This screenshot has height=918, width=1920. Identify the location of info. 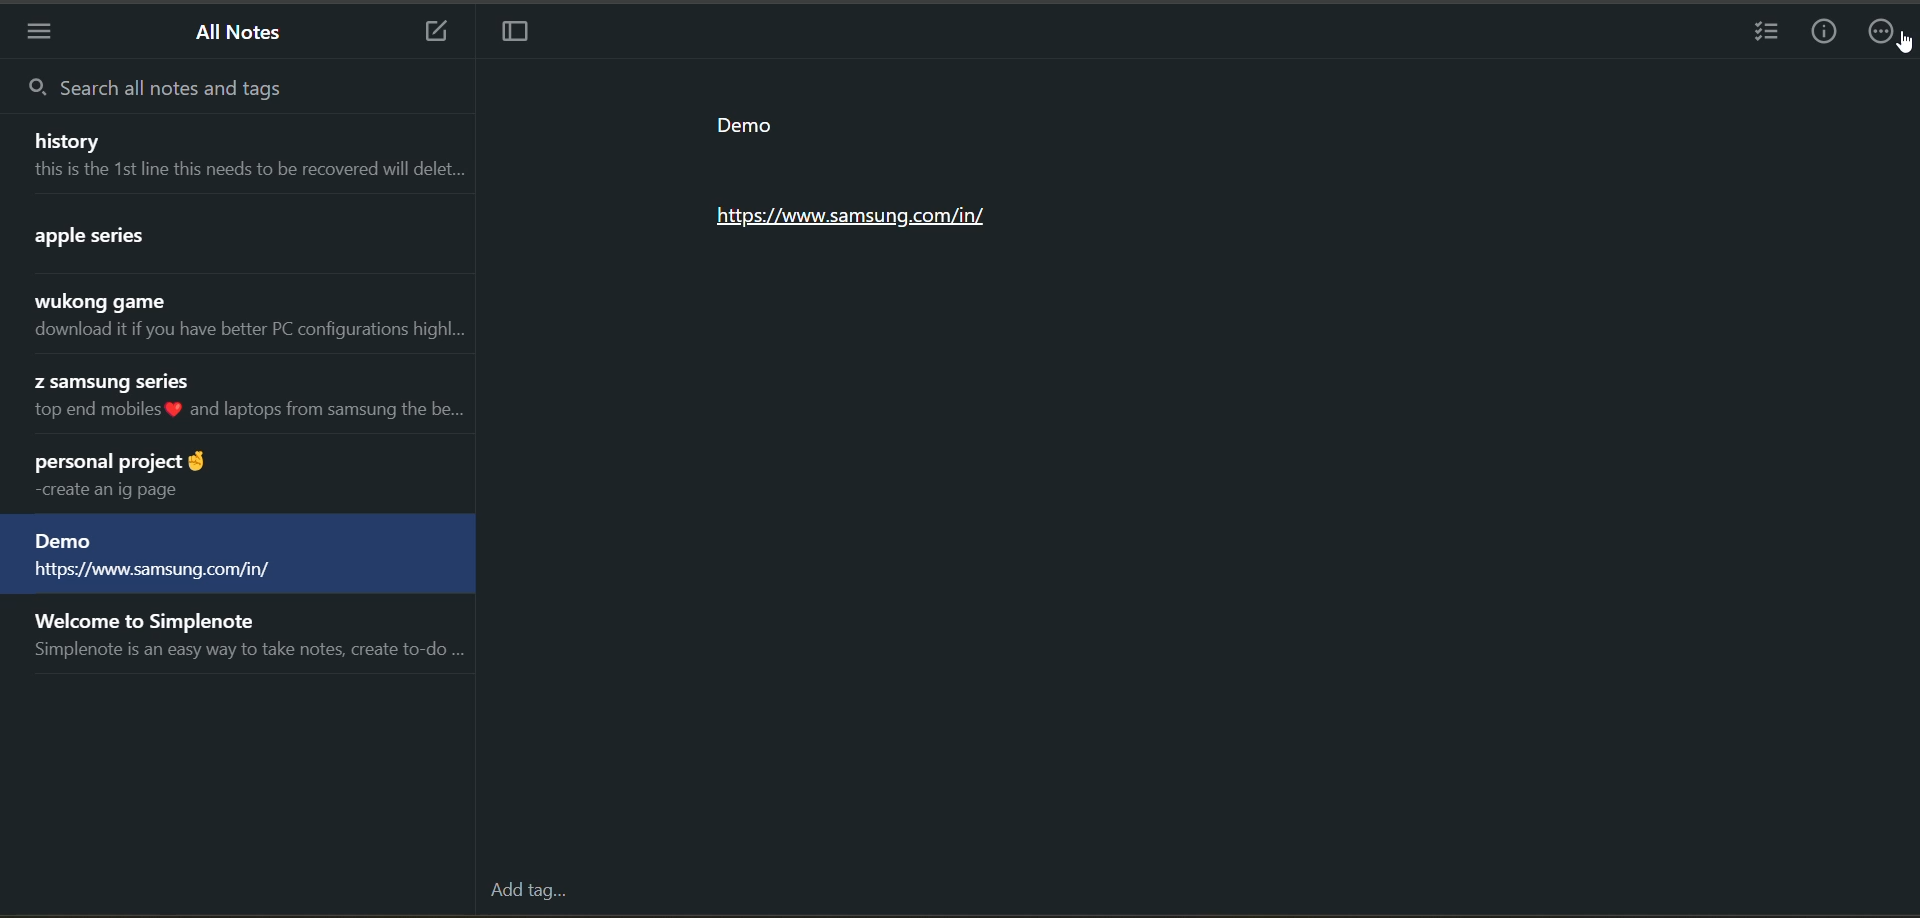
(1828, 31).